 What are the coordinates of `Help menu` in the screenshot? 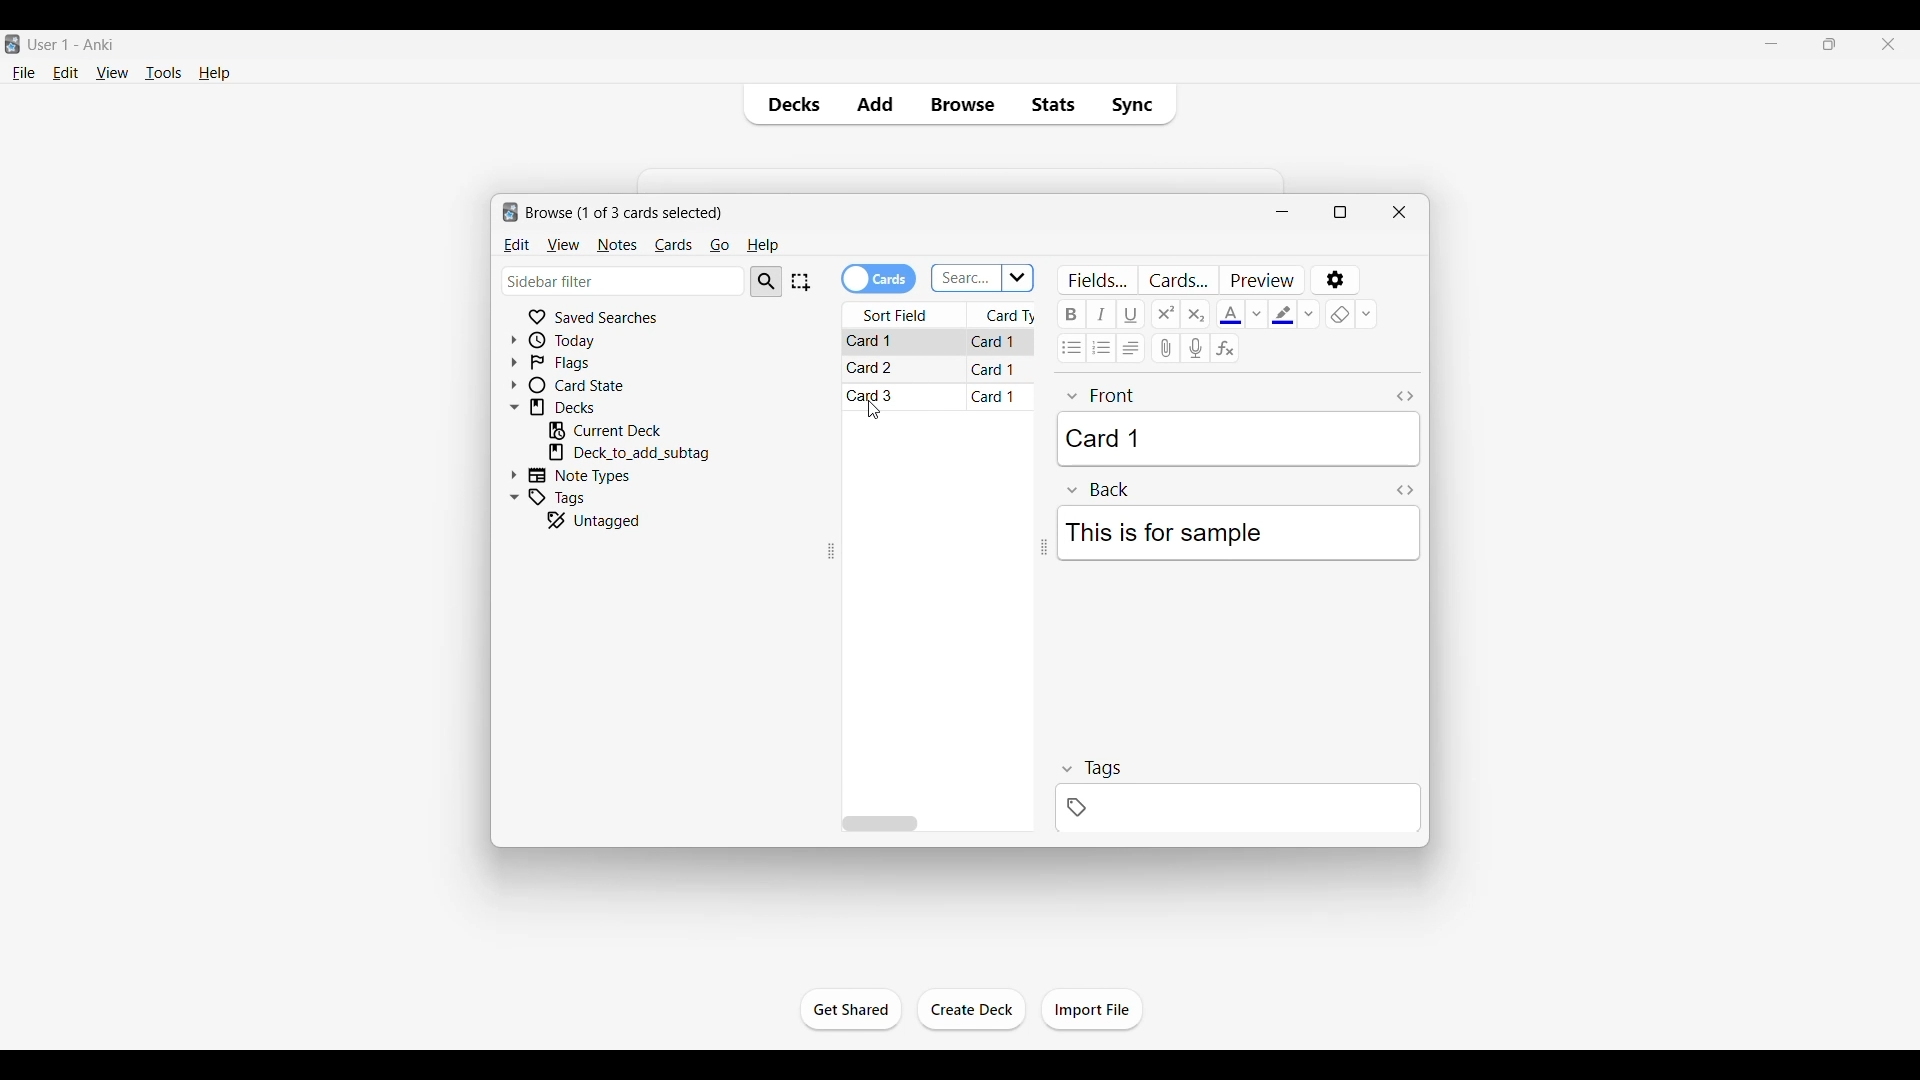 It's located at (762, 246).